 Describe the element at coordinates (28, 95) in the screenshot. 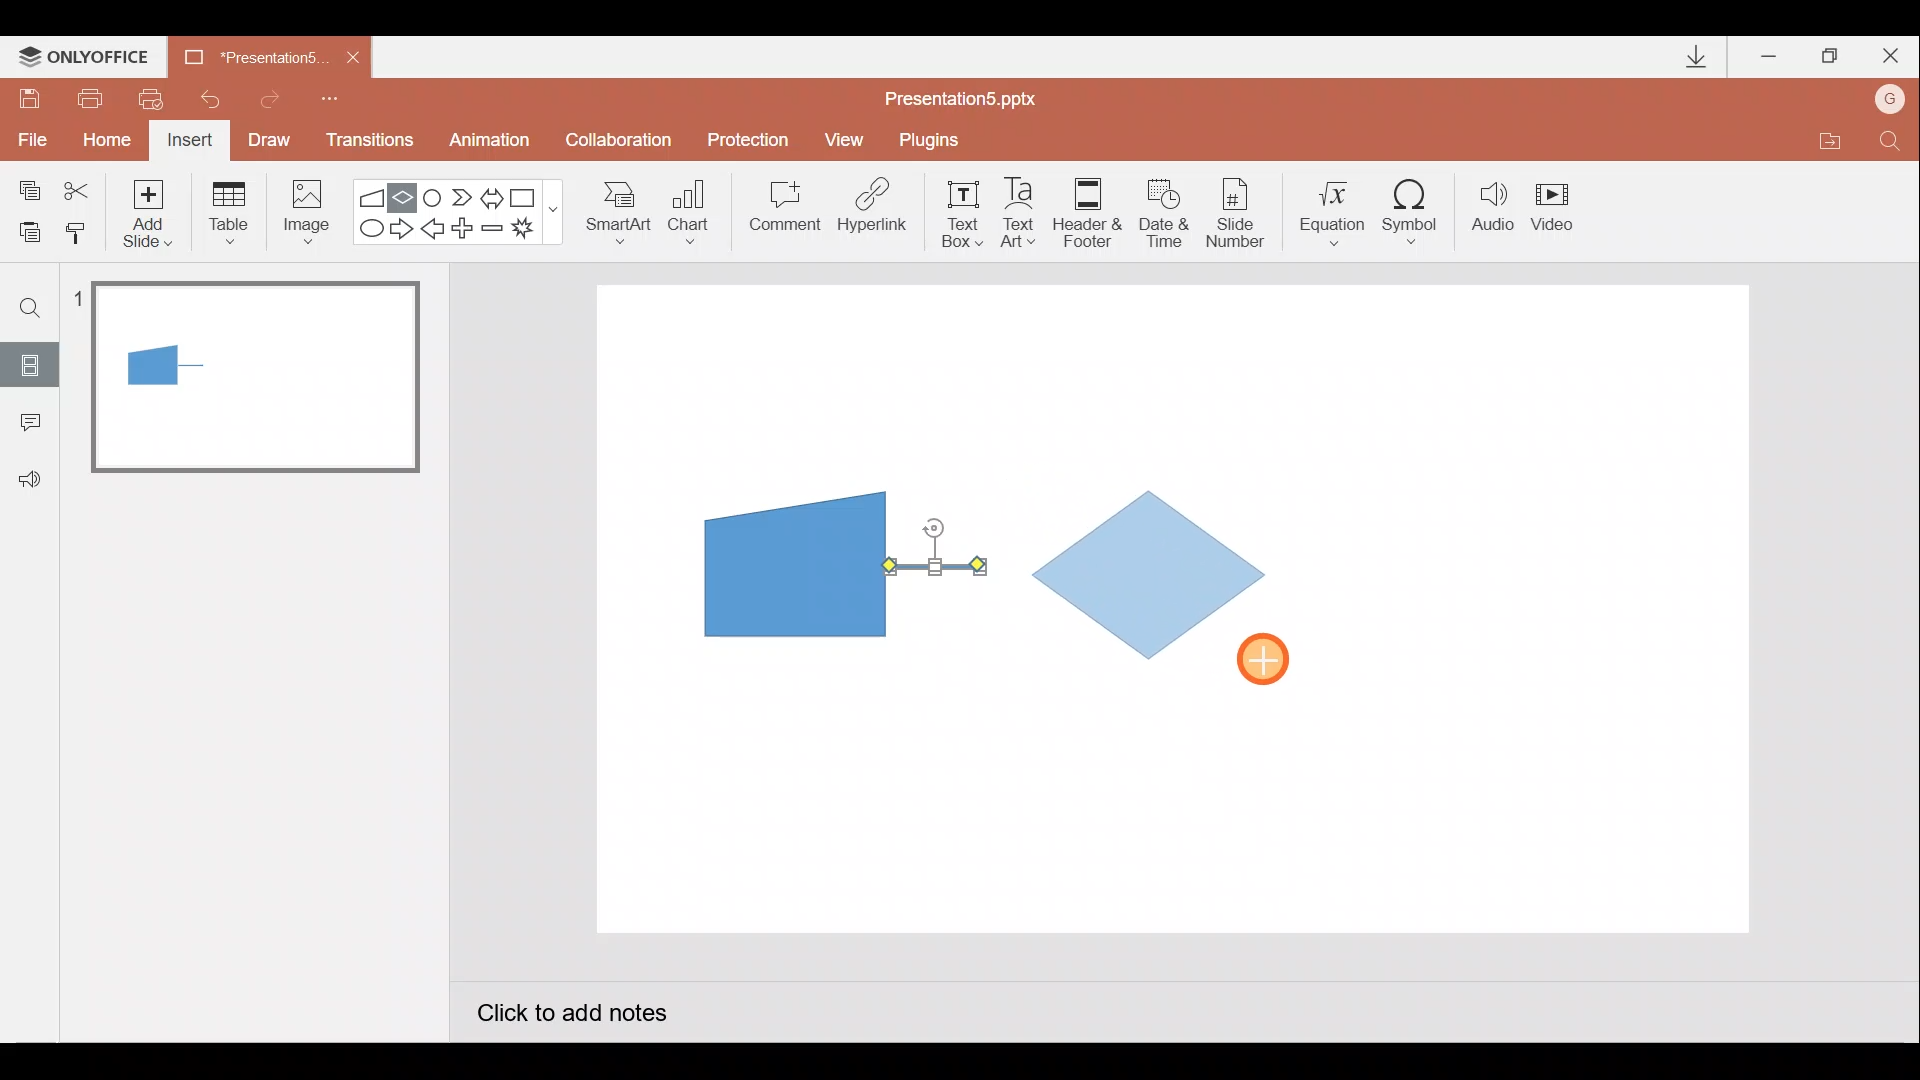

I see `Save` at that location.